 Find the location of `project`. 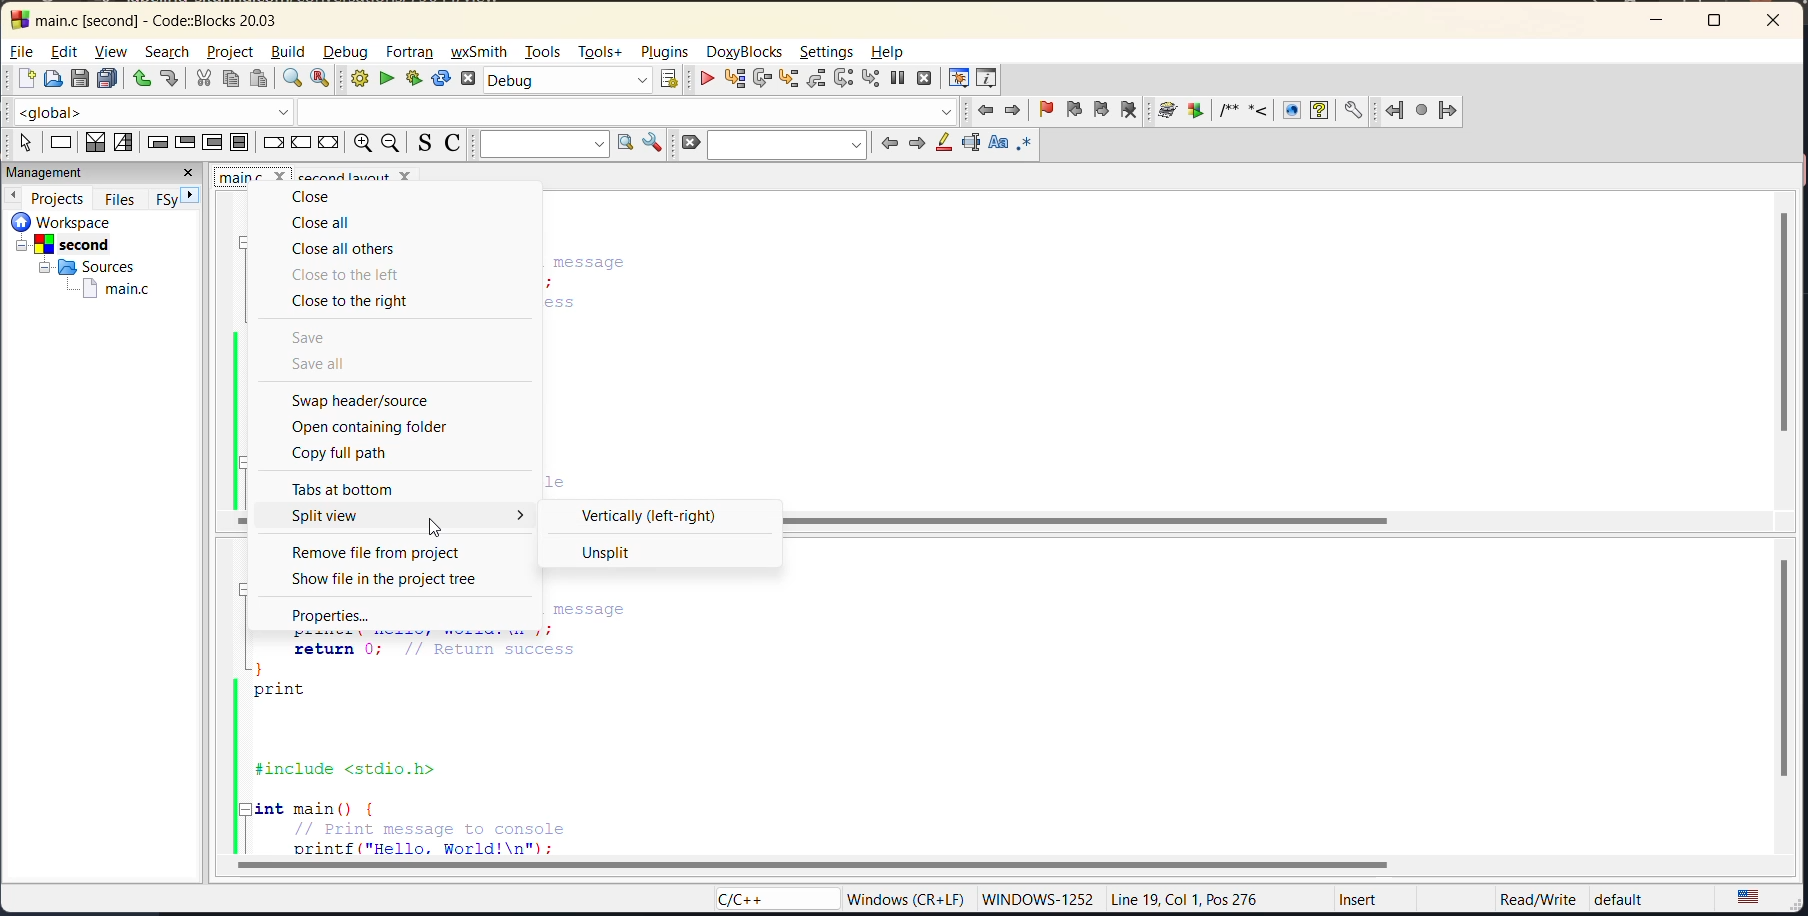

project is located at coordinates (233, 50).